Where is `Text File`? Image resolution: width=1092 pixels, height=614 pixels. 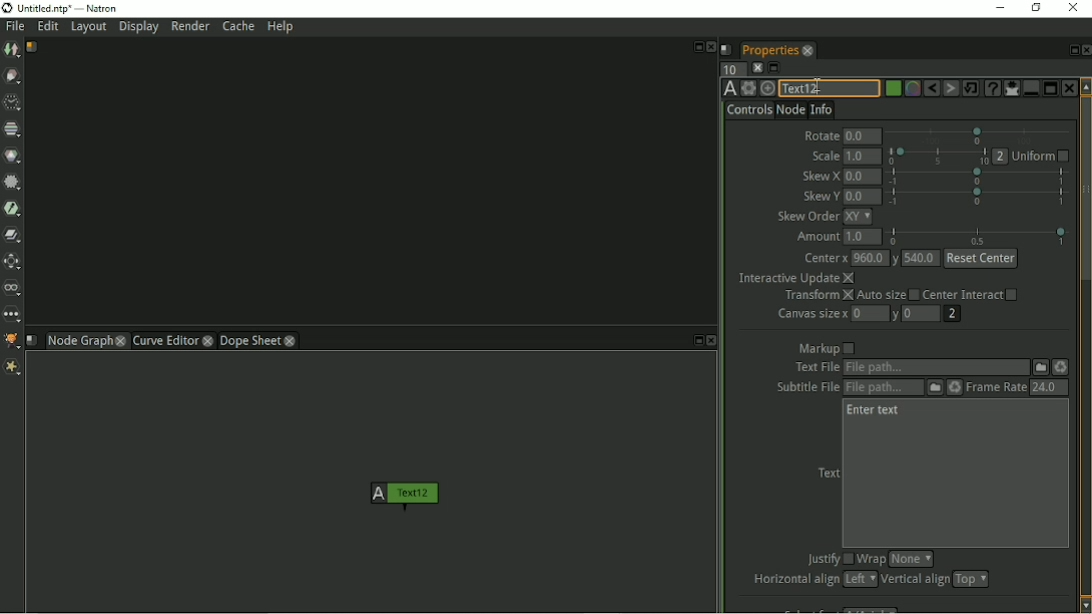
Text File is located at coordinates (814, 368).